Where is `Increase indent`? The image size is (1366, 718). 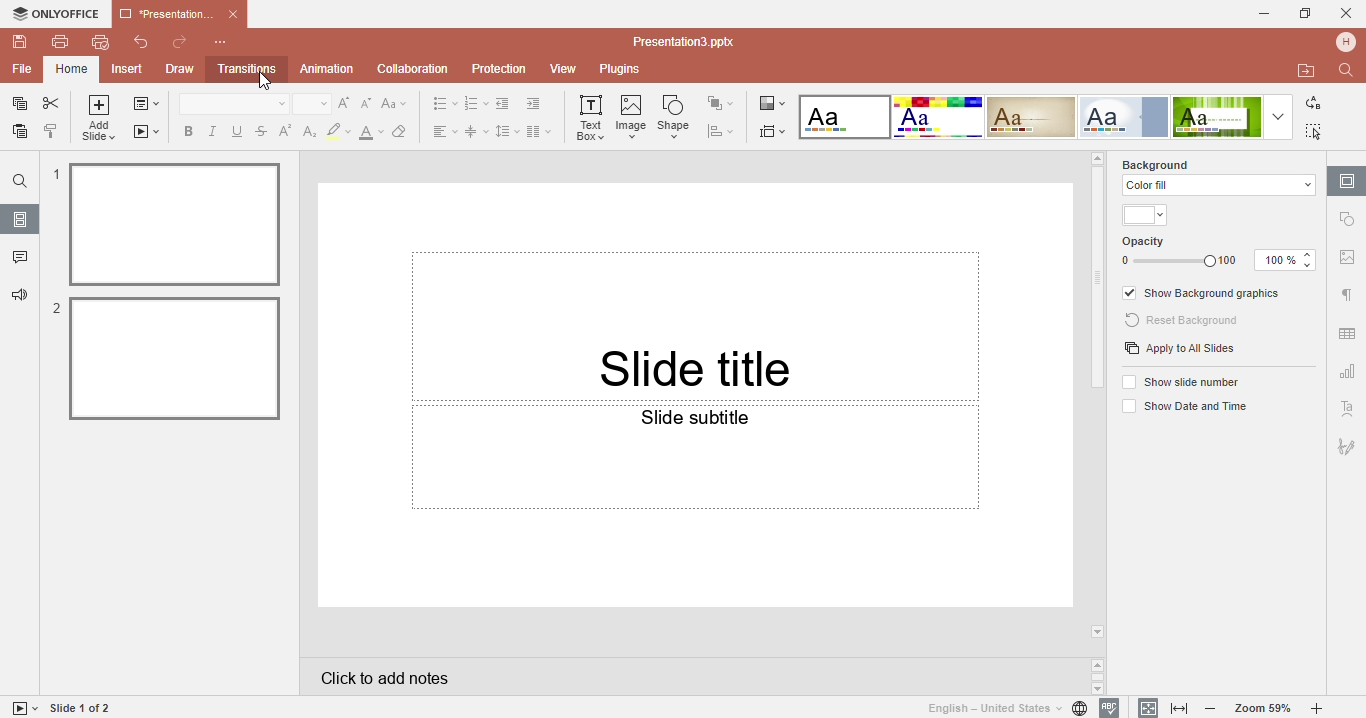 Increase indent is located at coordinates (538, 104).